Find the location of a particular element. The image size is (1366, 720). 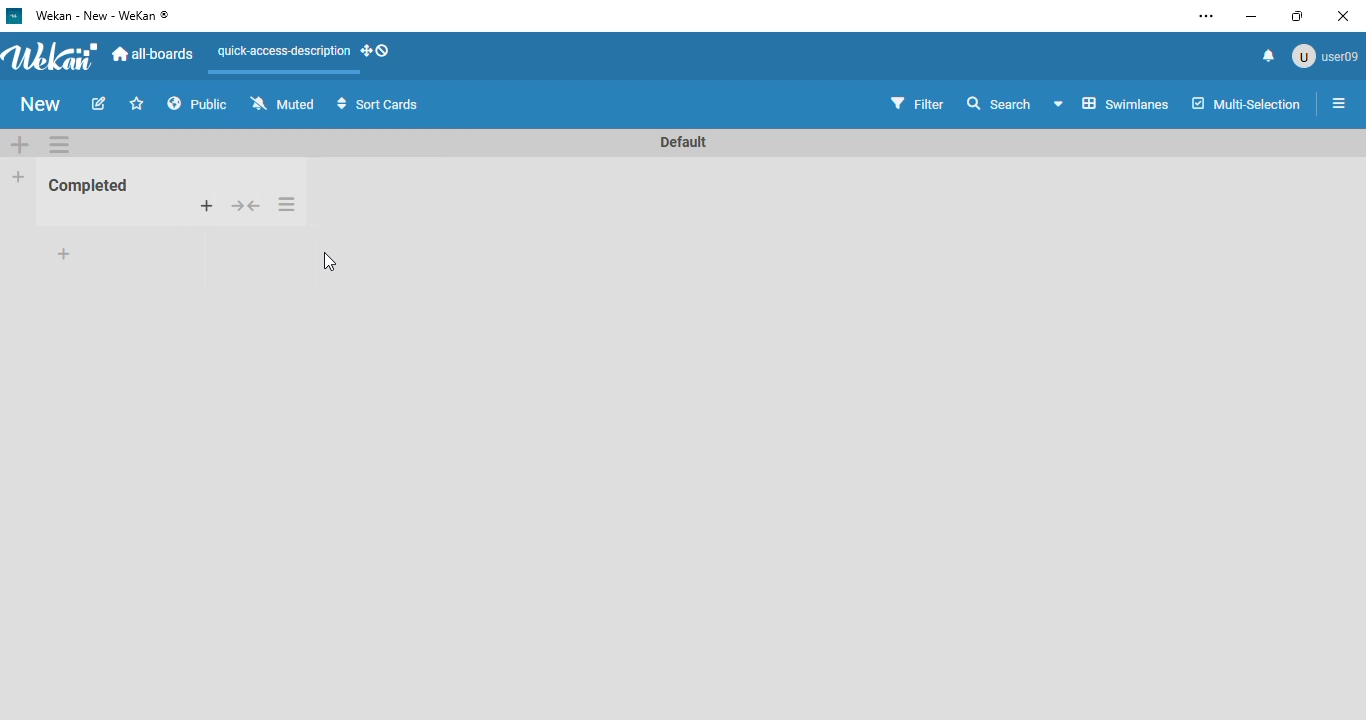

search is located at coordinates (998, 104).